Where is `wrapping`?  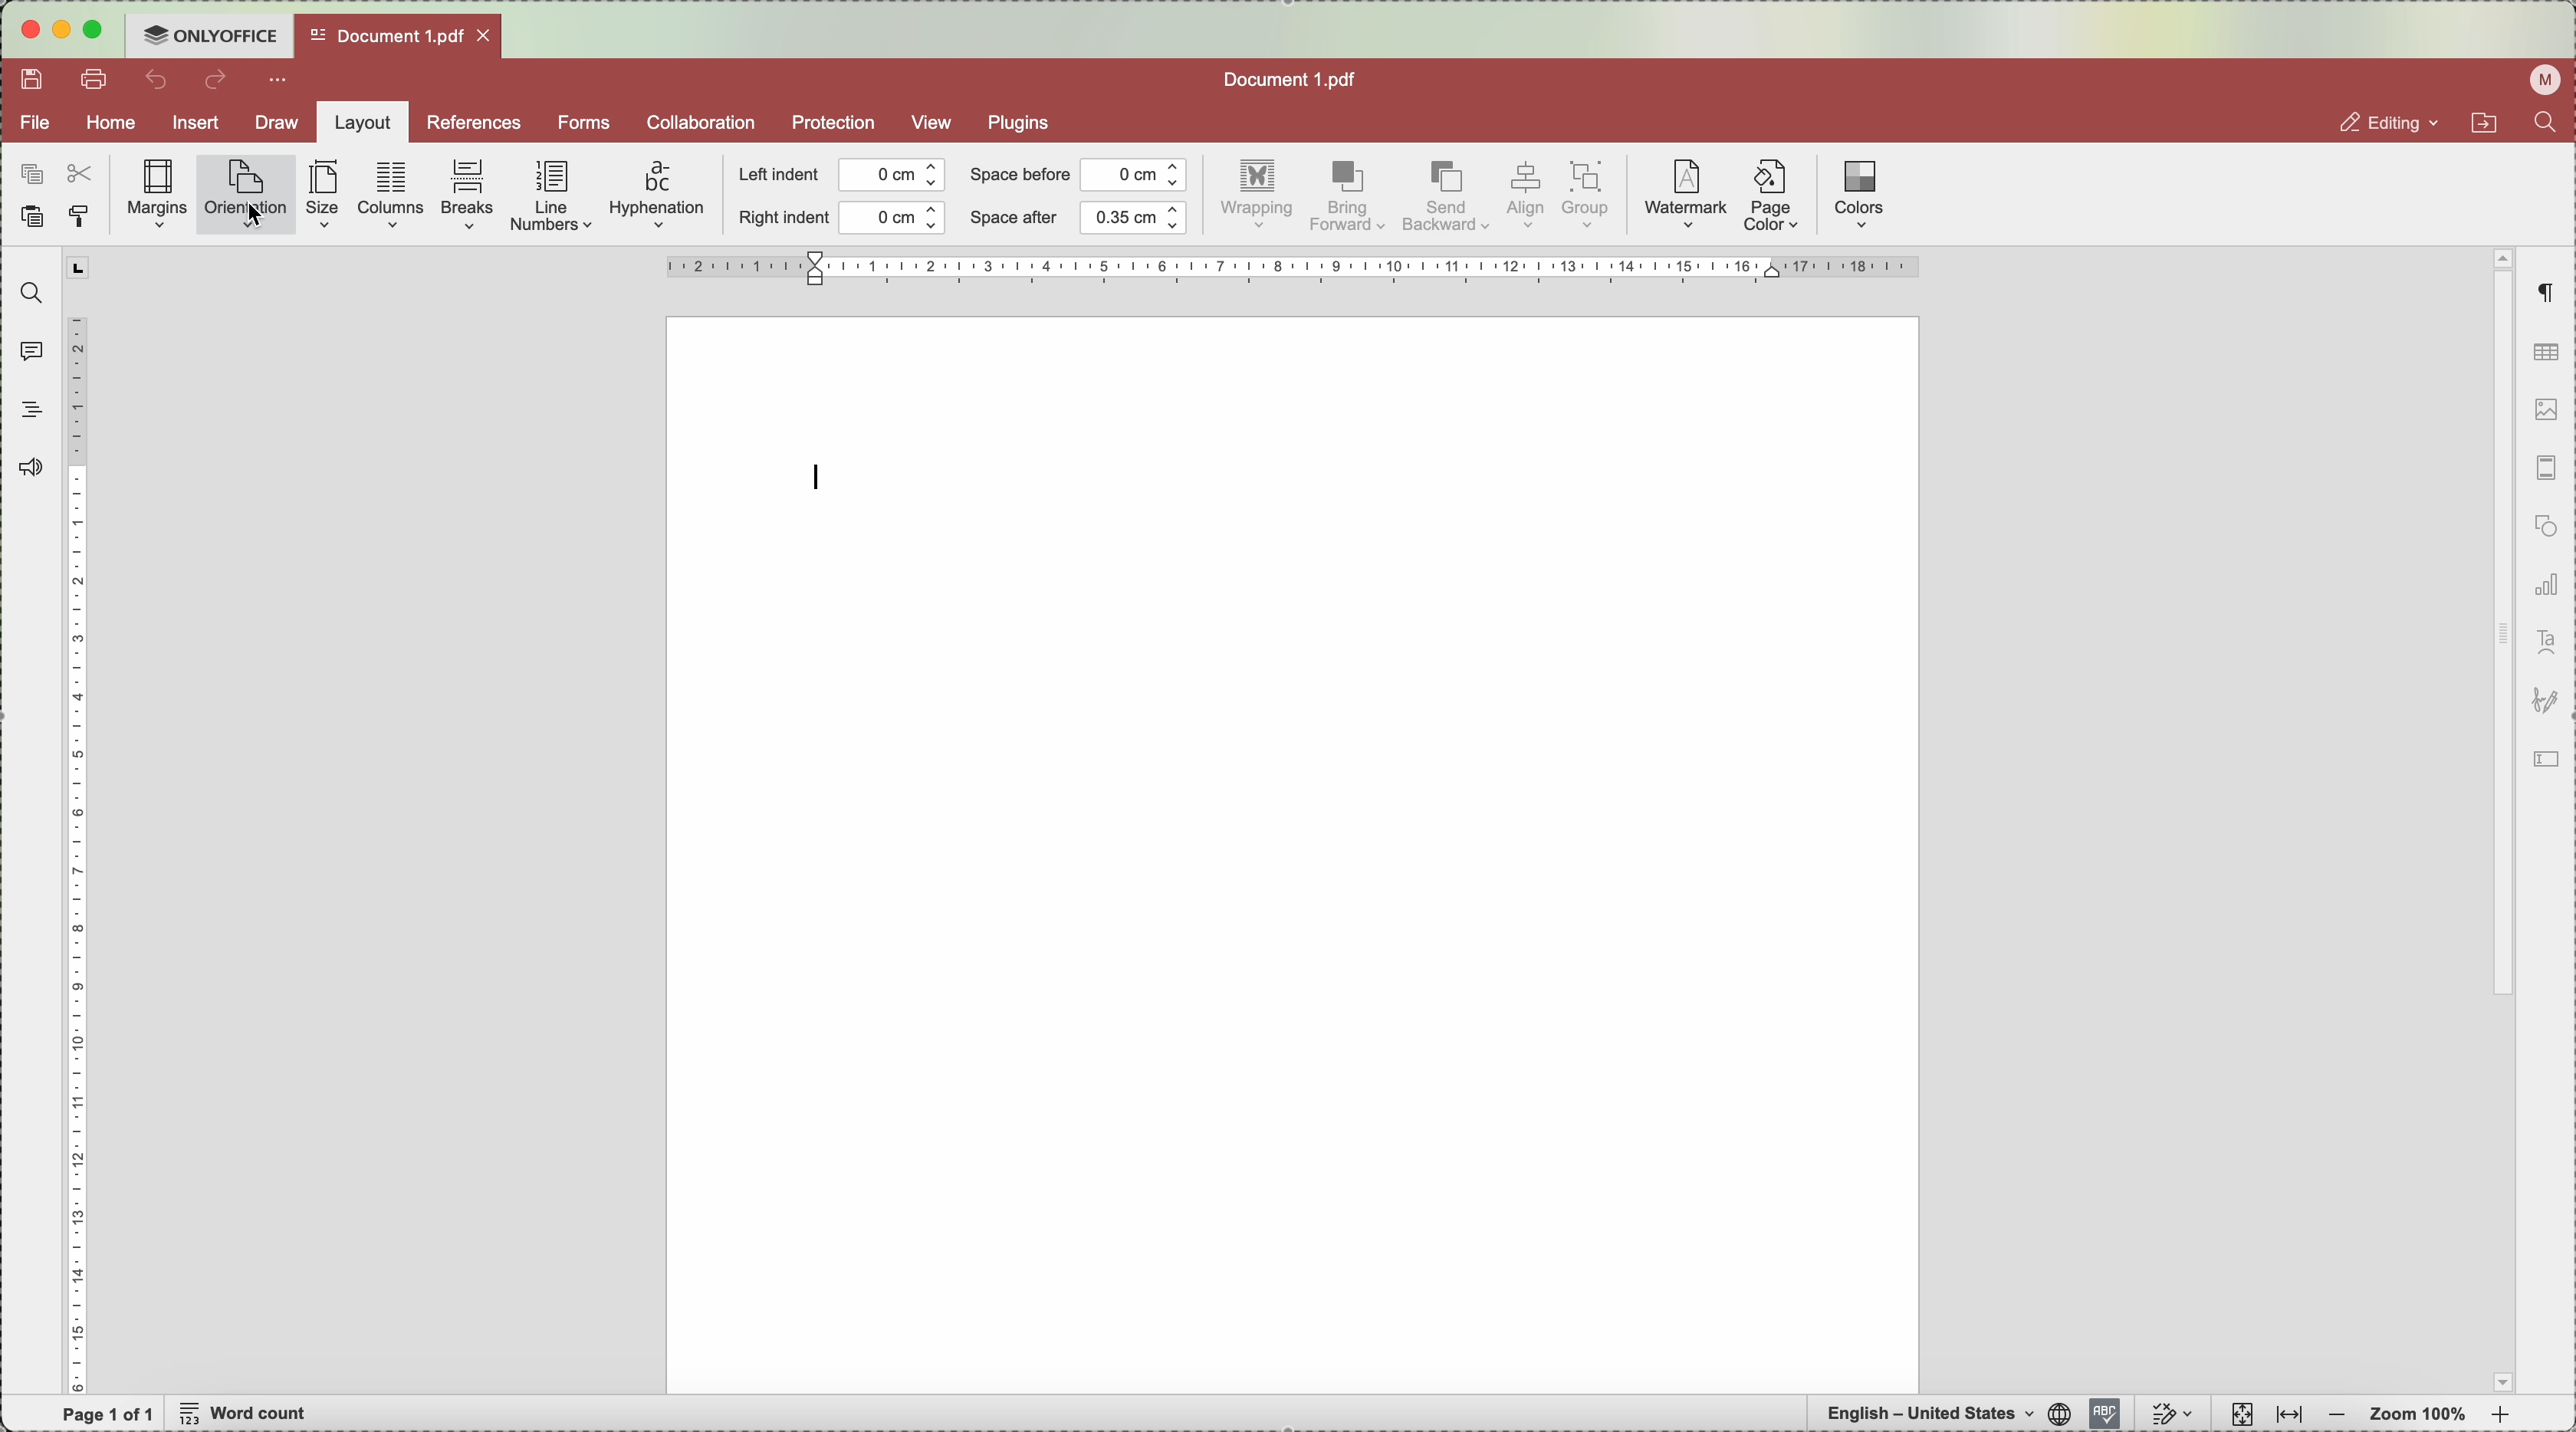 wrapping is located at coordinates (1260, 197).